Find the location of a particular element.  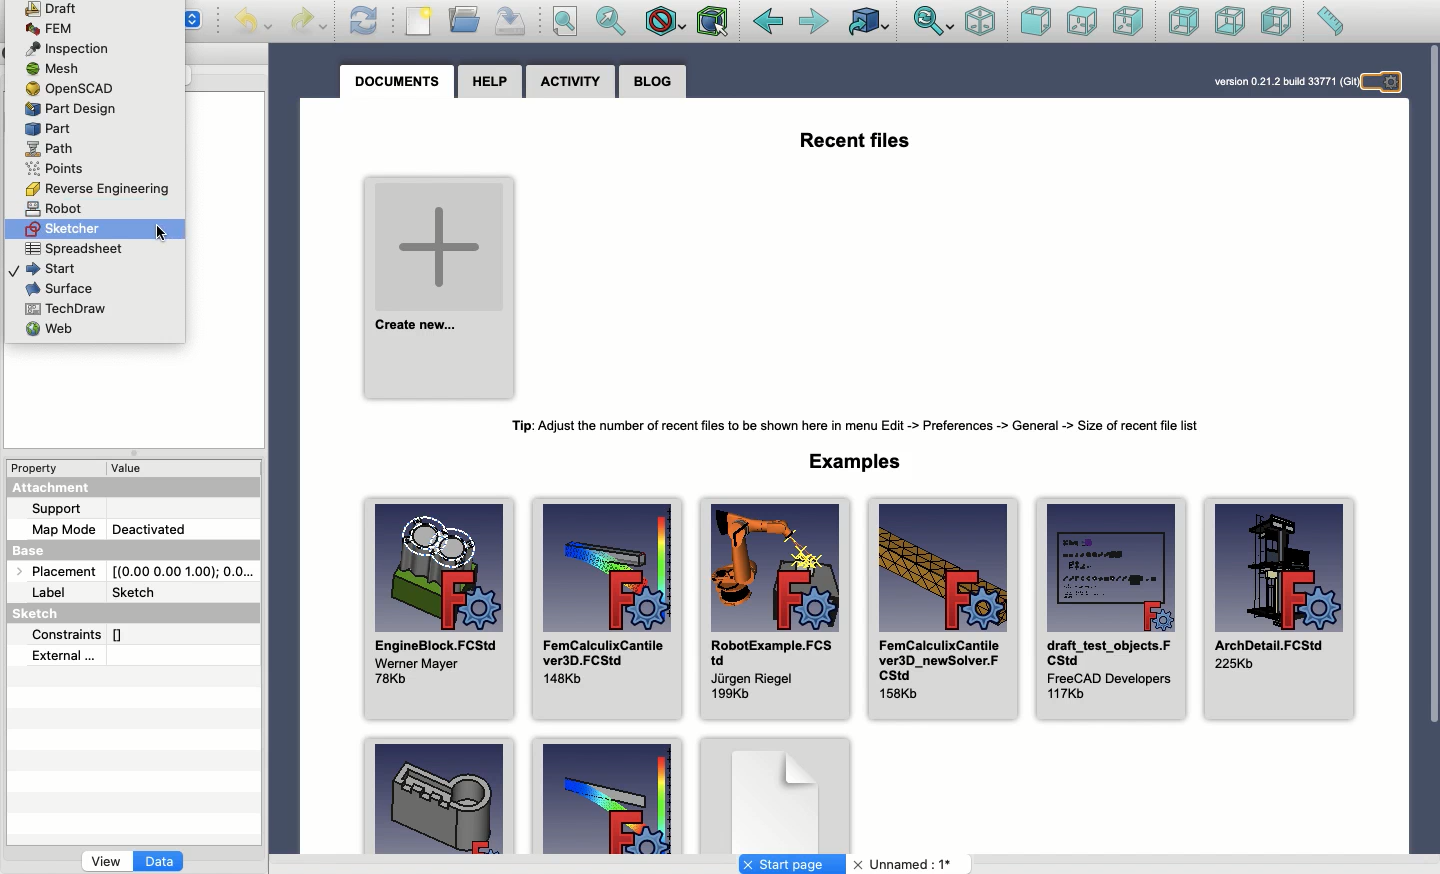

Examples is located at coordinates (606, 795).